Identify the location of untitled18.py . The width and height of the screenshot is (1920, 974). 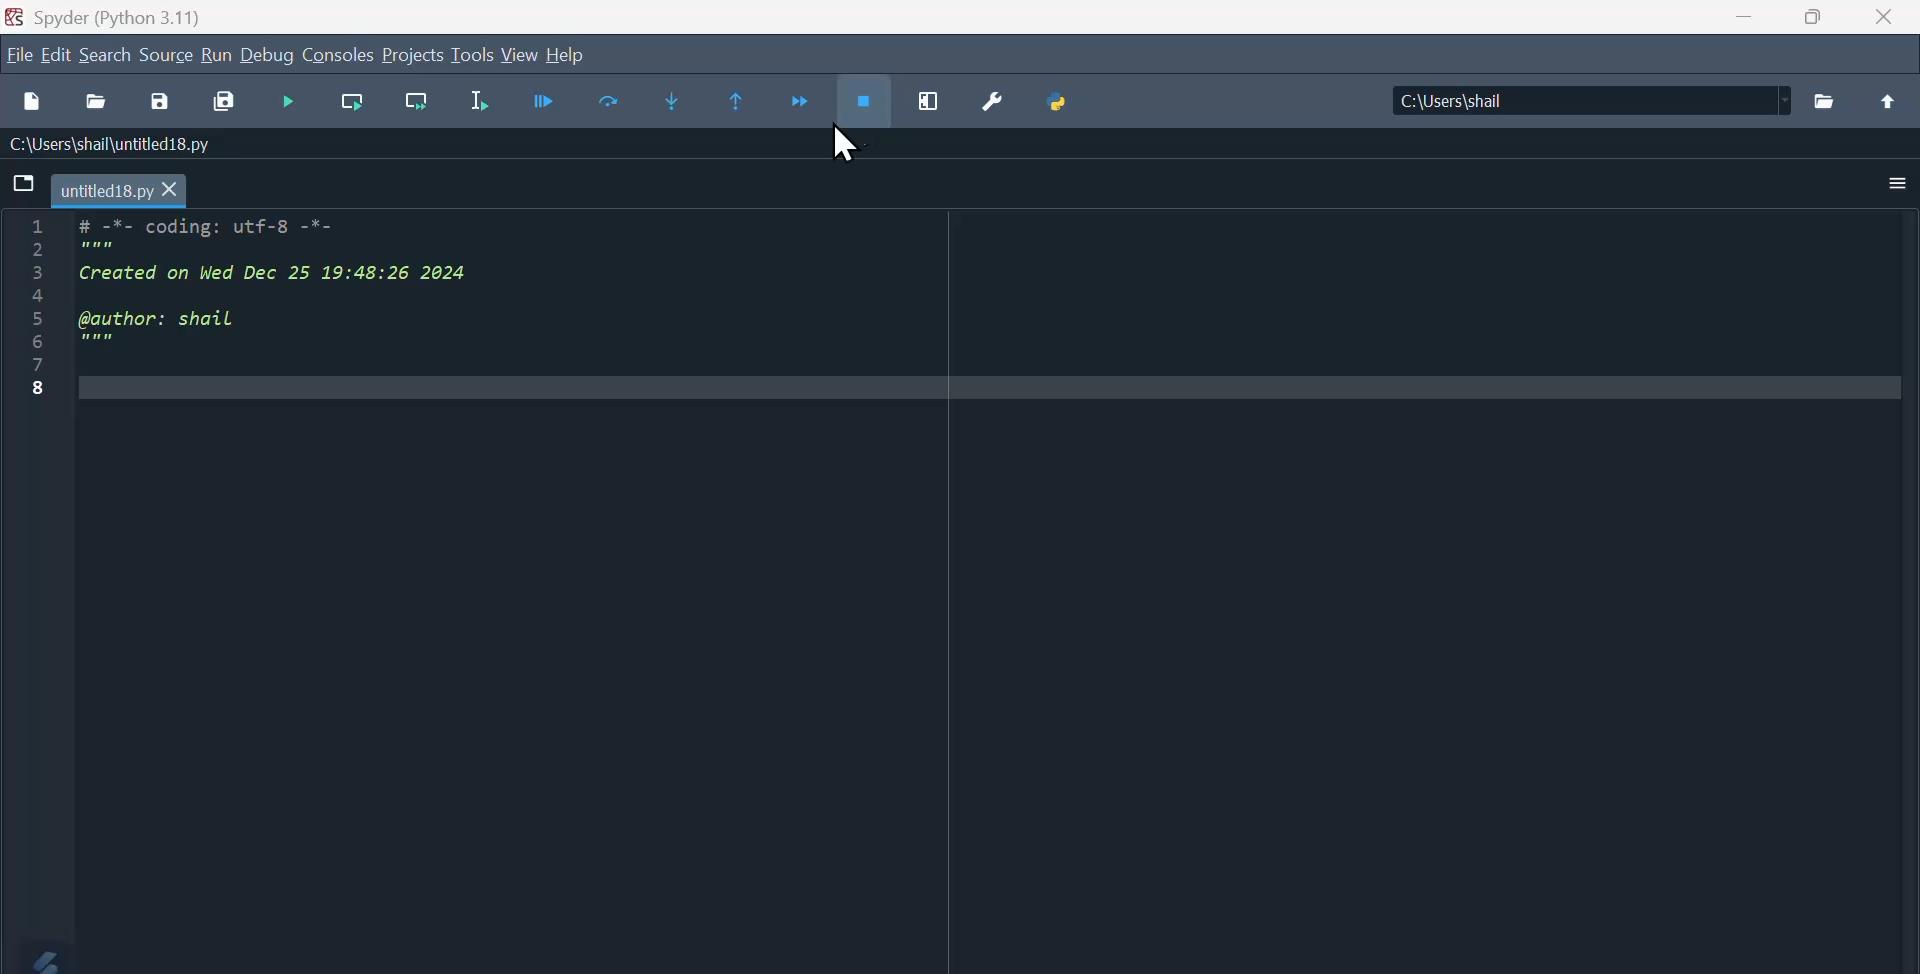
(129, 190).